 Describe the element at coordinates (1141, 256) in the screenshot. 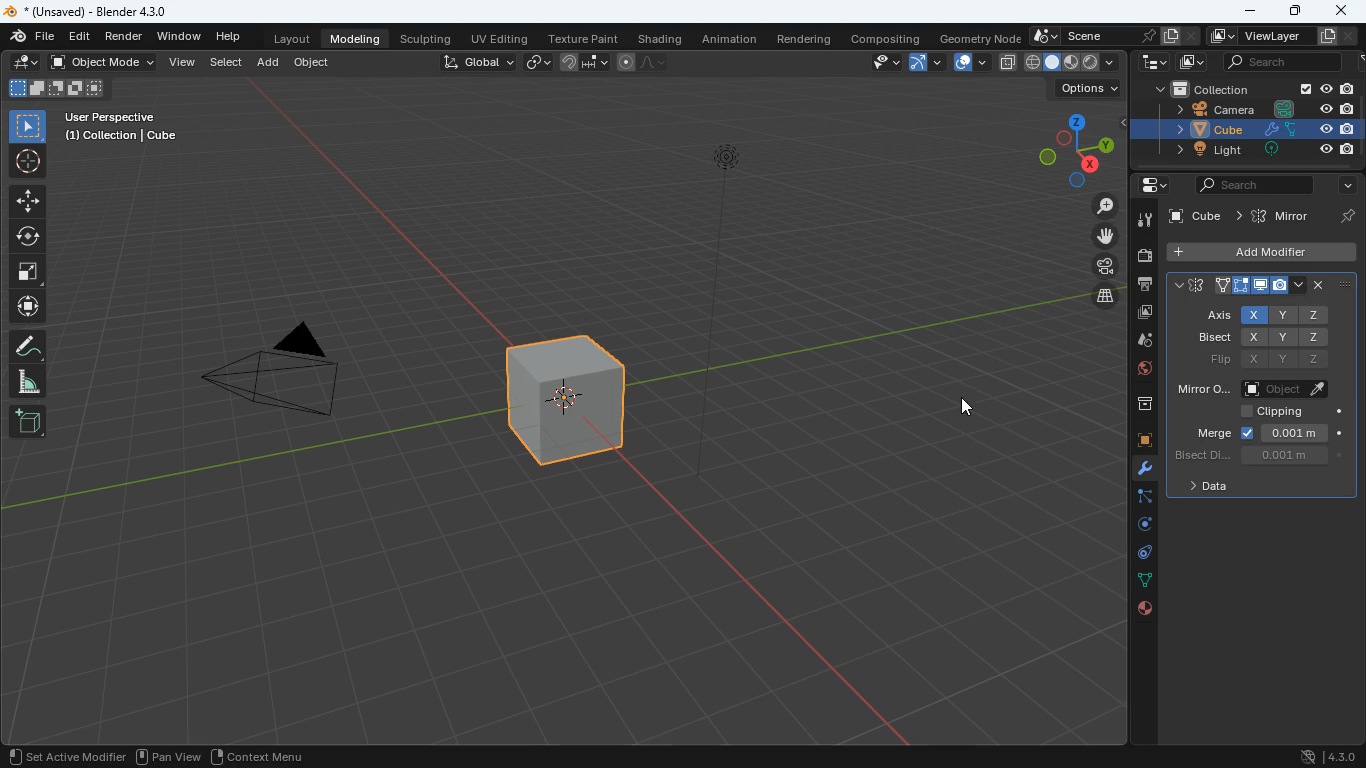

I see `camera` at that location.